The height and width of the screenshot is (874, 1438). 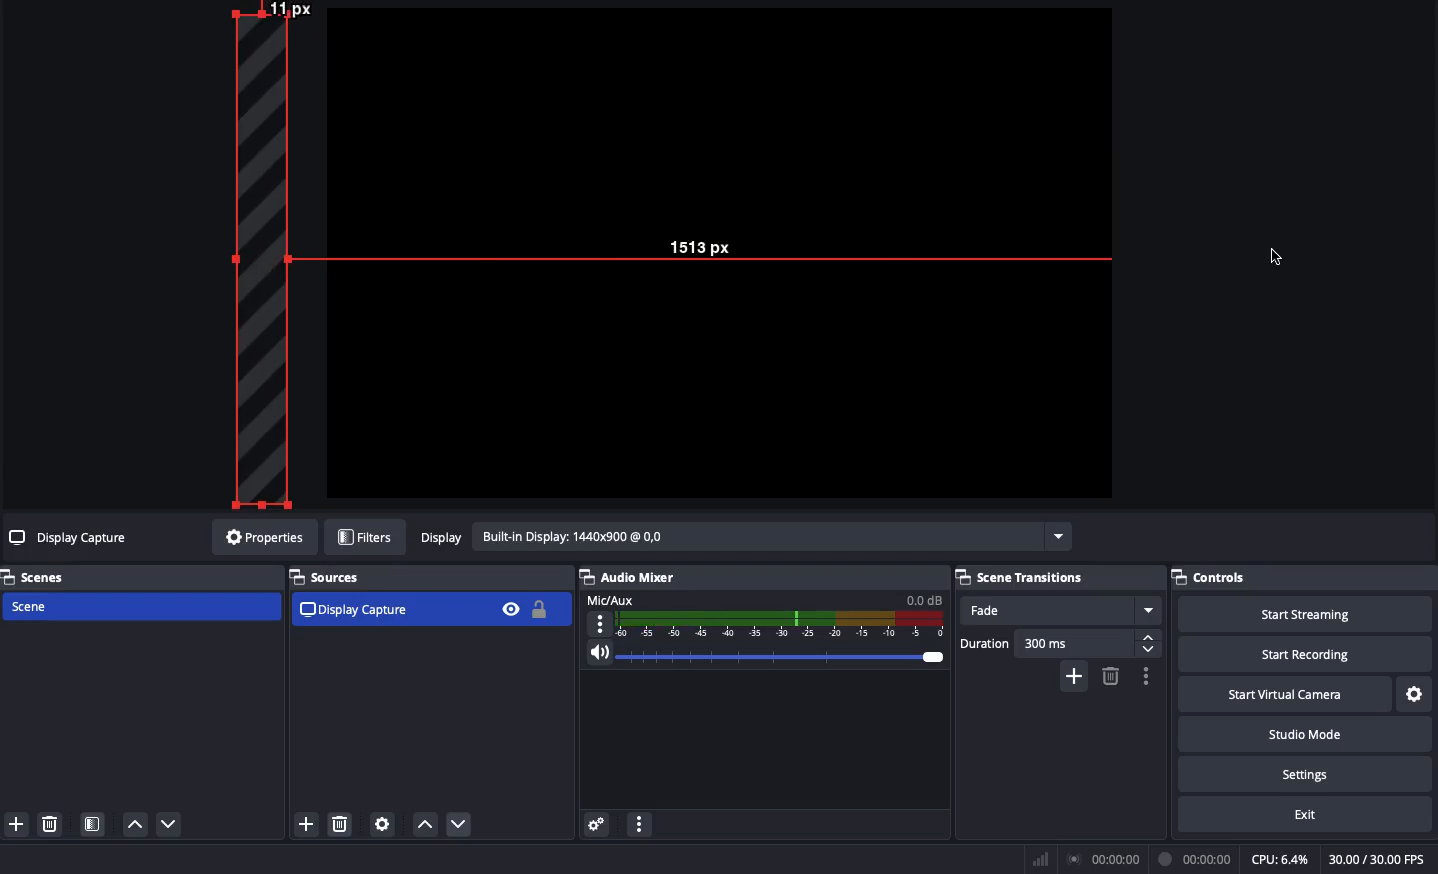 What do you see at coordinates (305, 826) in the screenshot?
I see `Add` at bounding box center [305, 826].